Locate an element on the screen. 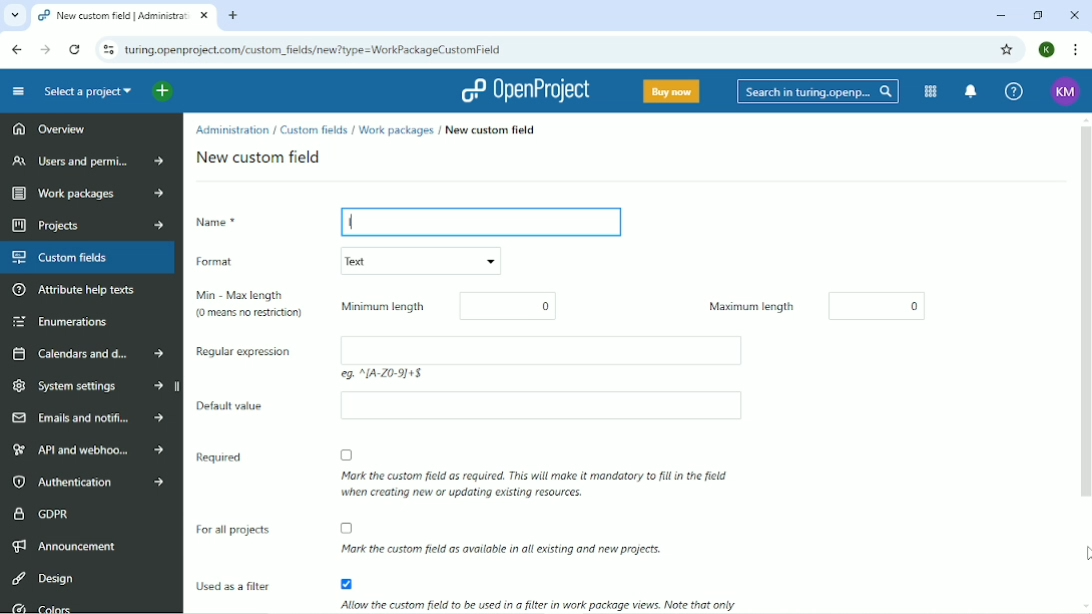  l is located at coordinates (354, 223).